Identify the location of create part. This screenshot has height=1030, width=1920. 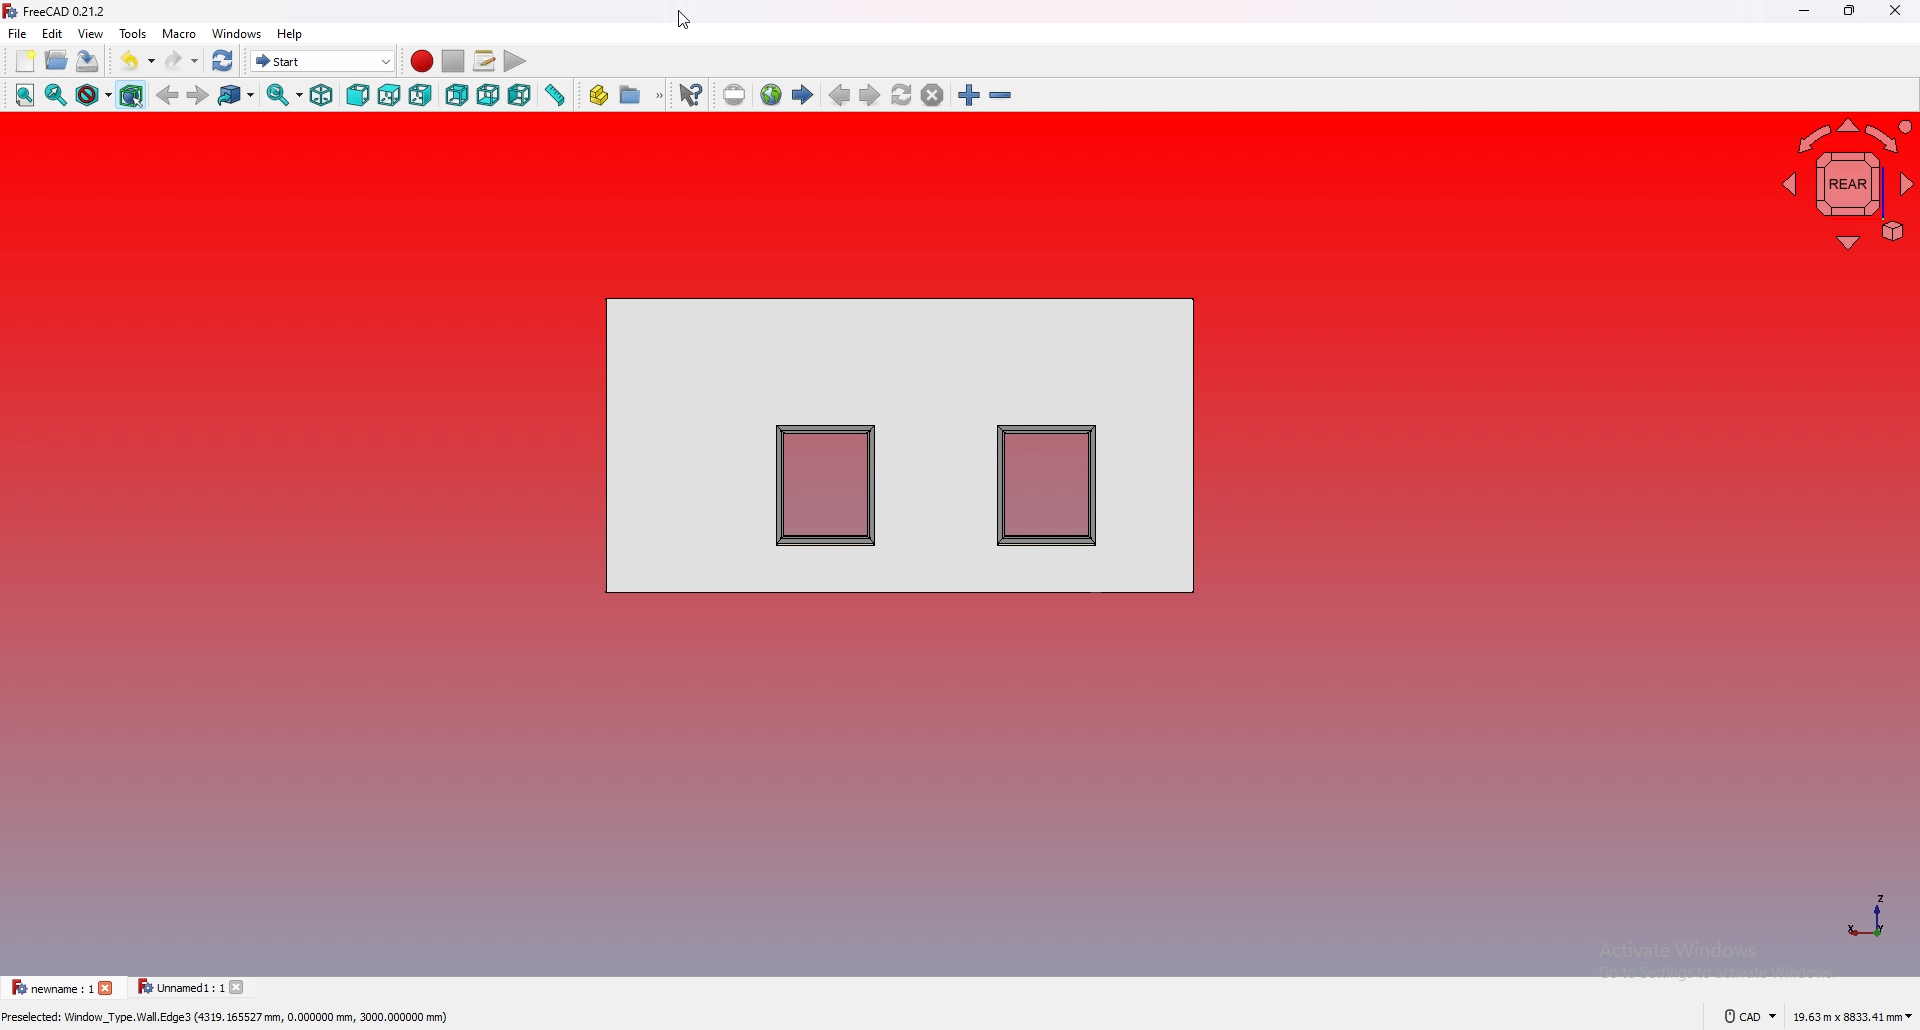
(598, 94).